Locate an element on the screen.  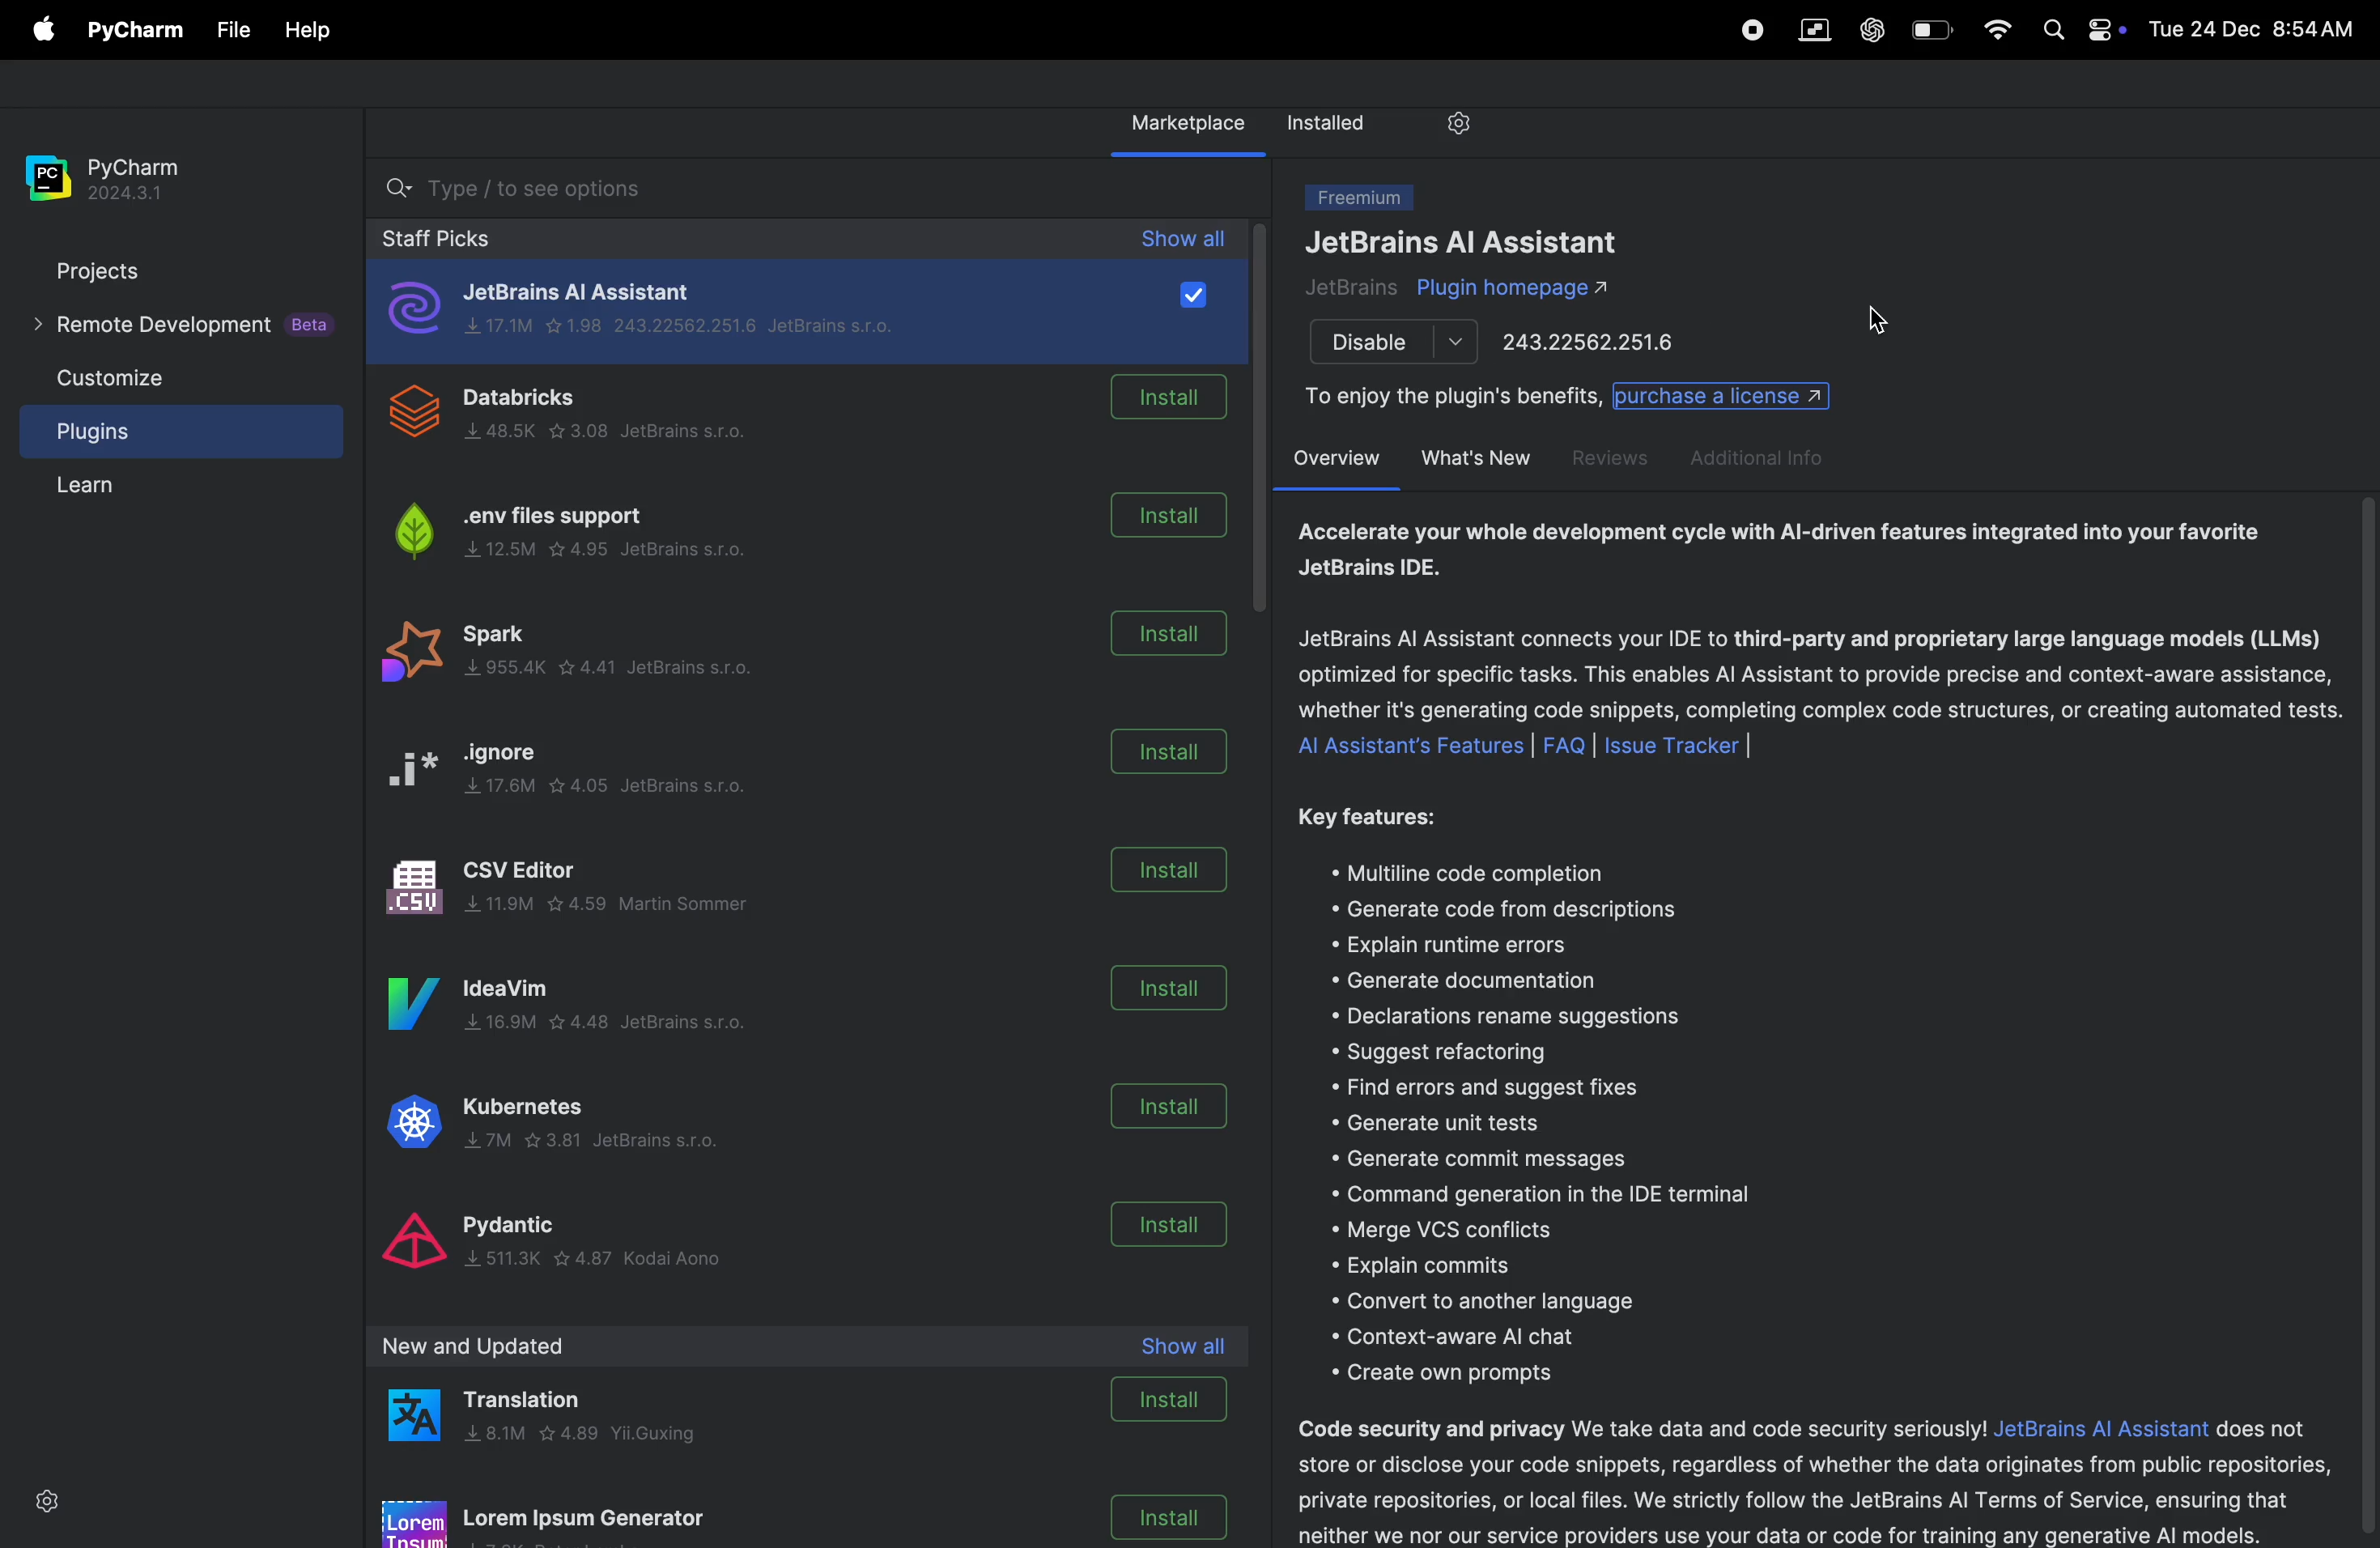
install is located at coordinates (1161, 881).